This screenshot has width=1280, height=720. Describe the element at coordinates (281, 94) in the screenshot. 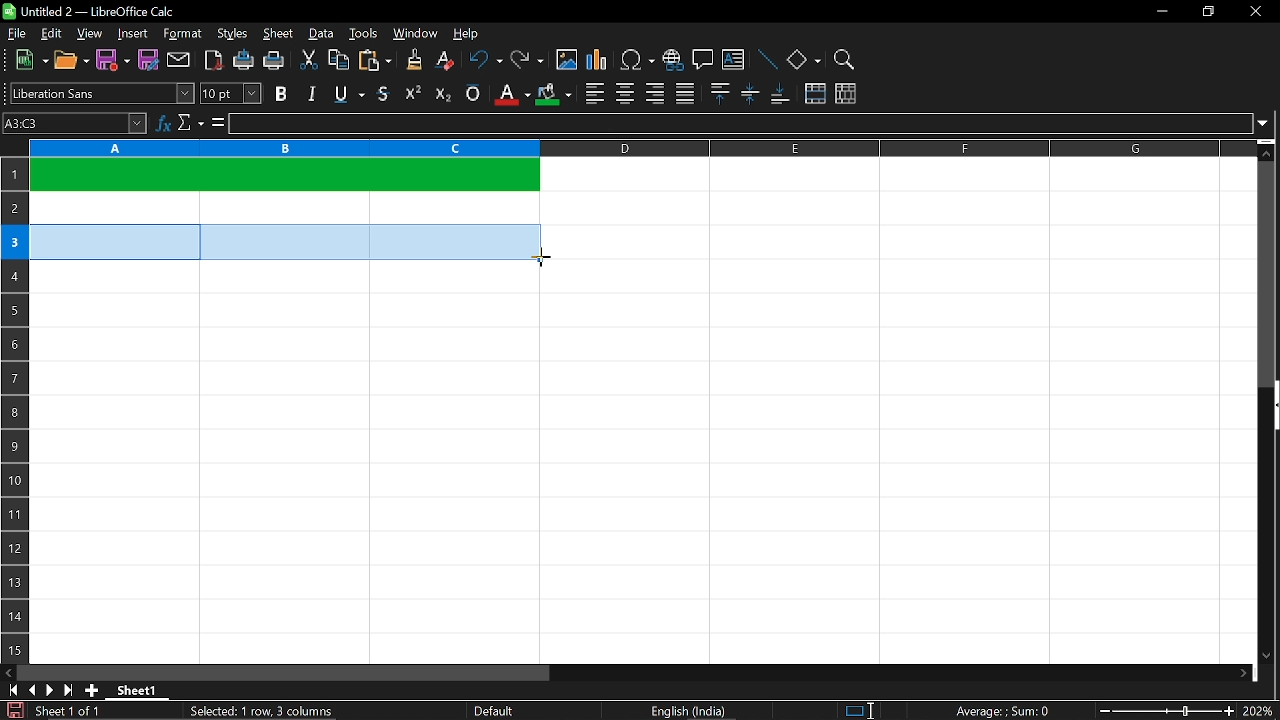

I see `bold` at that location.